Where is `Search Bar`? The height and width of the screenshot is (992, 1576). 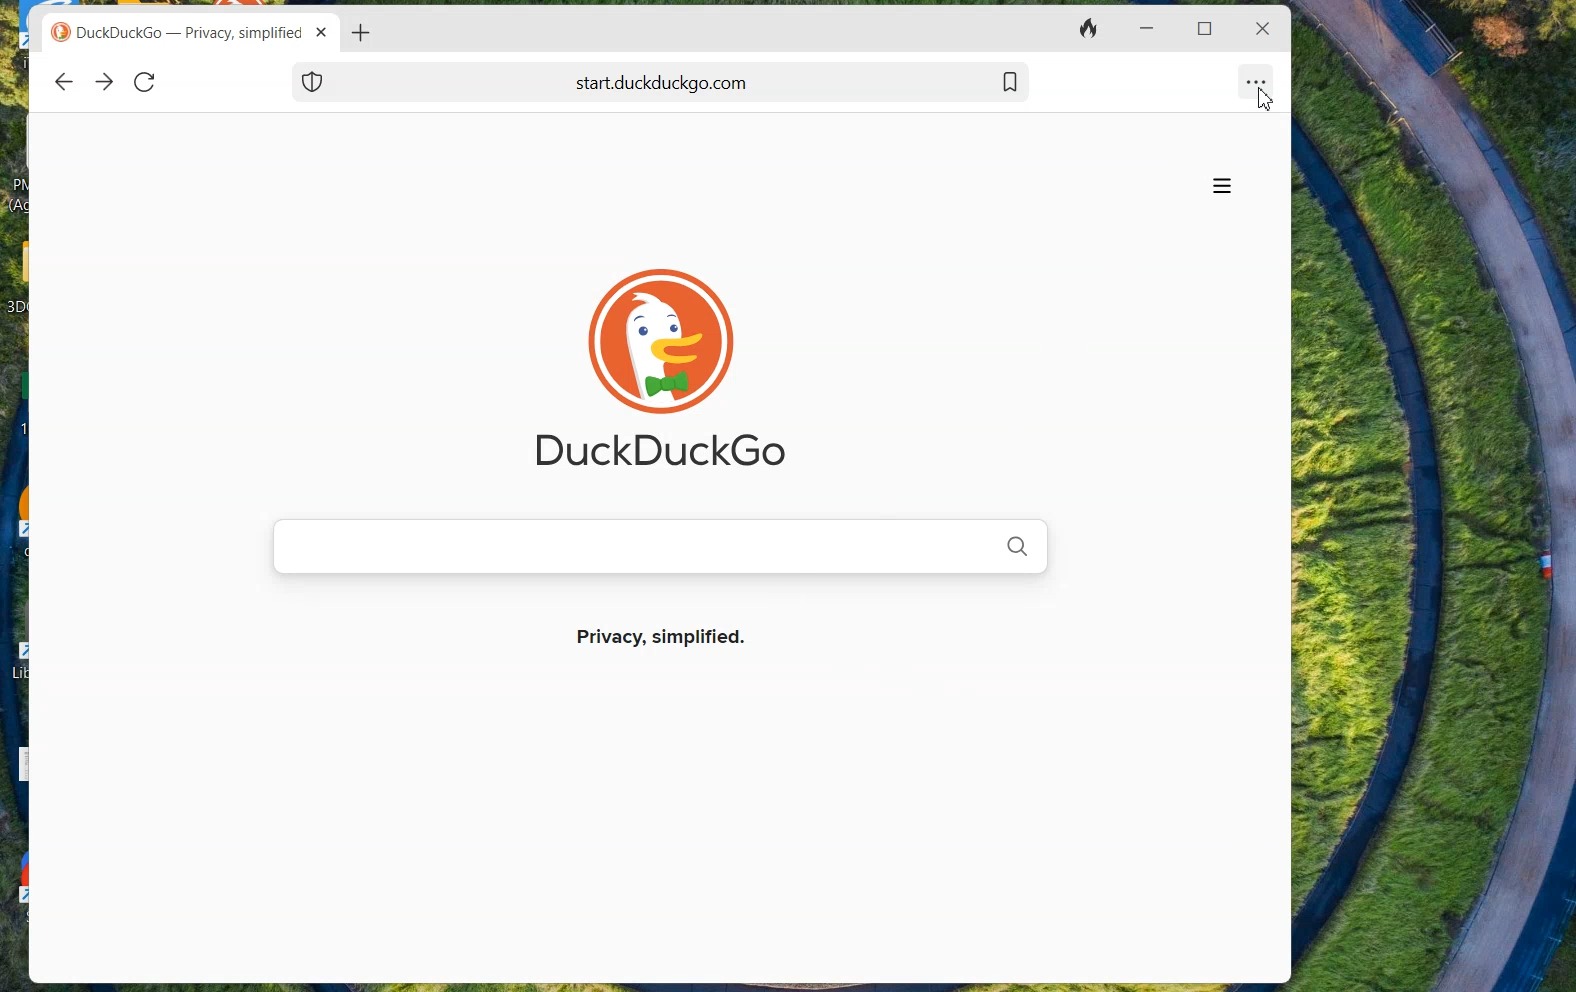 Search Bar is located at coordinates (656, 546).